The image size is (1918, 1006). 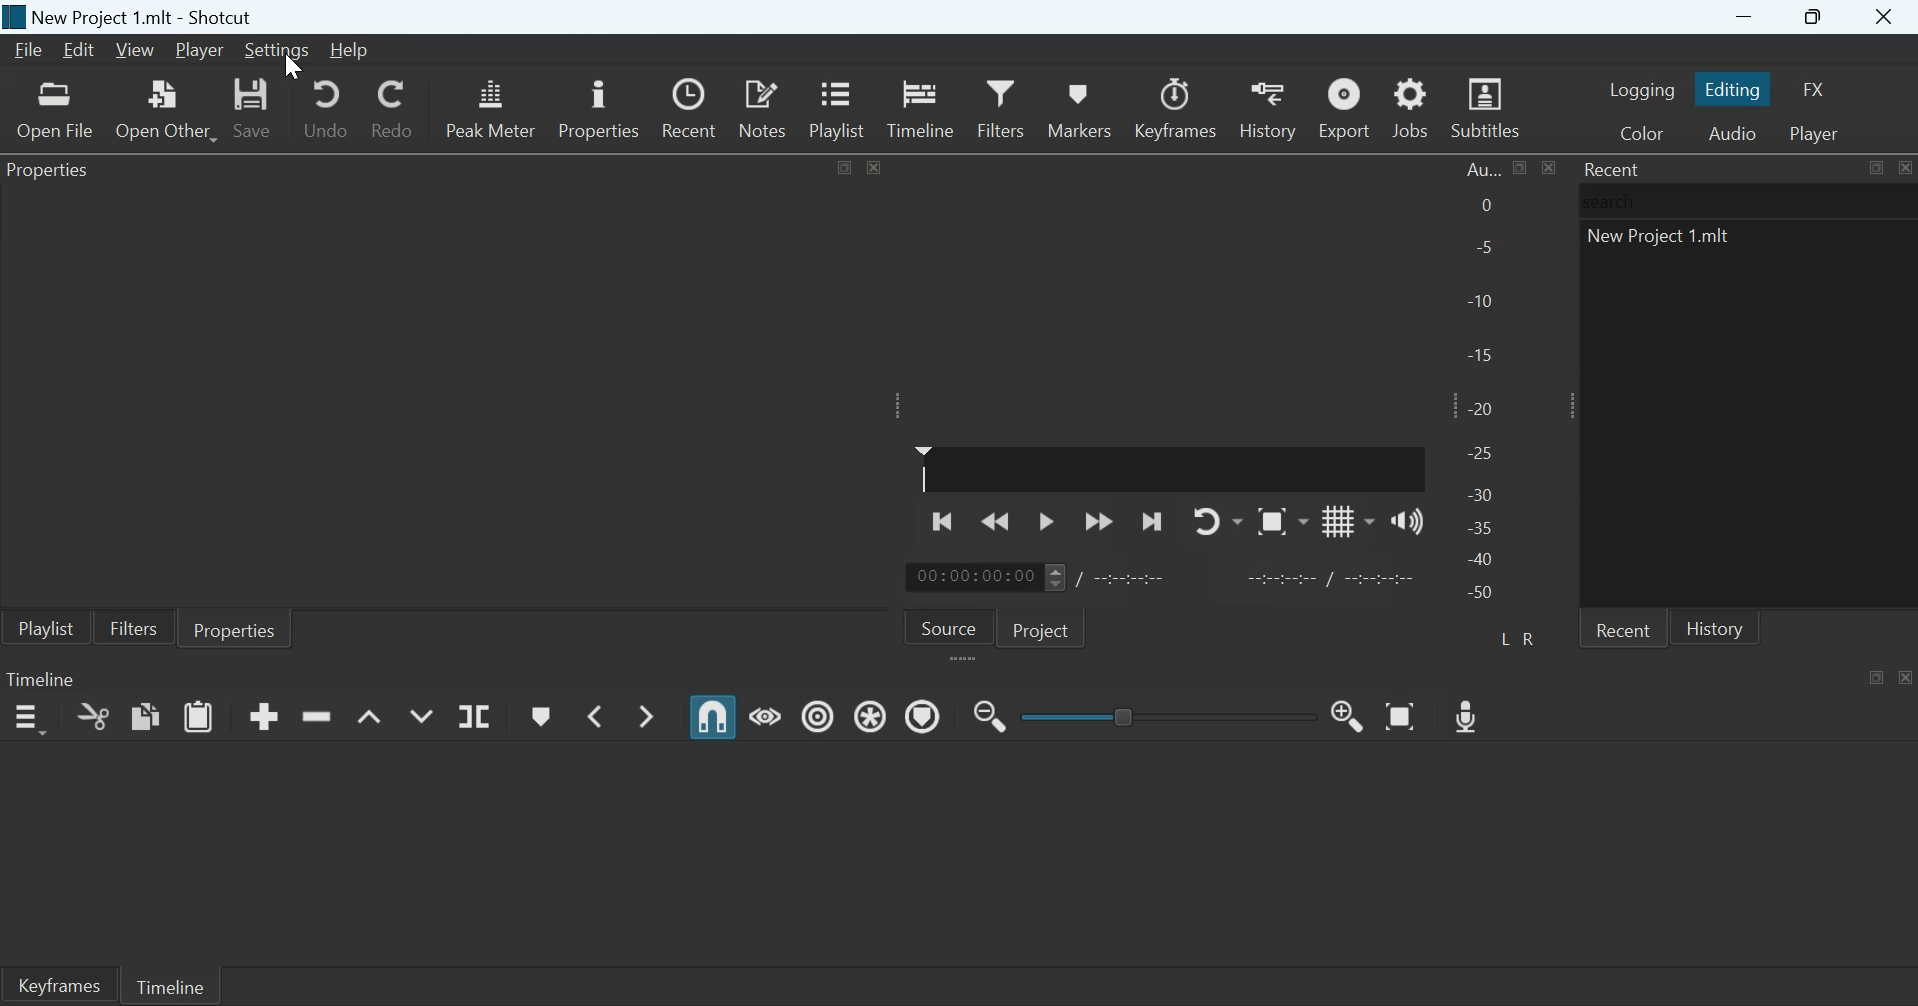 What do you see at coordinates (199, 715) in the screenshot?
I see `Paste` at bounding box center [199, 715].